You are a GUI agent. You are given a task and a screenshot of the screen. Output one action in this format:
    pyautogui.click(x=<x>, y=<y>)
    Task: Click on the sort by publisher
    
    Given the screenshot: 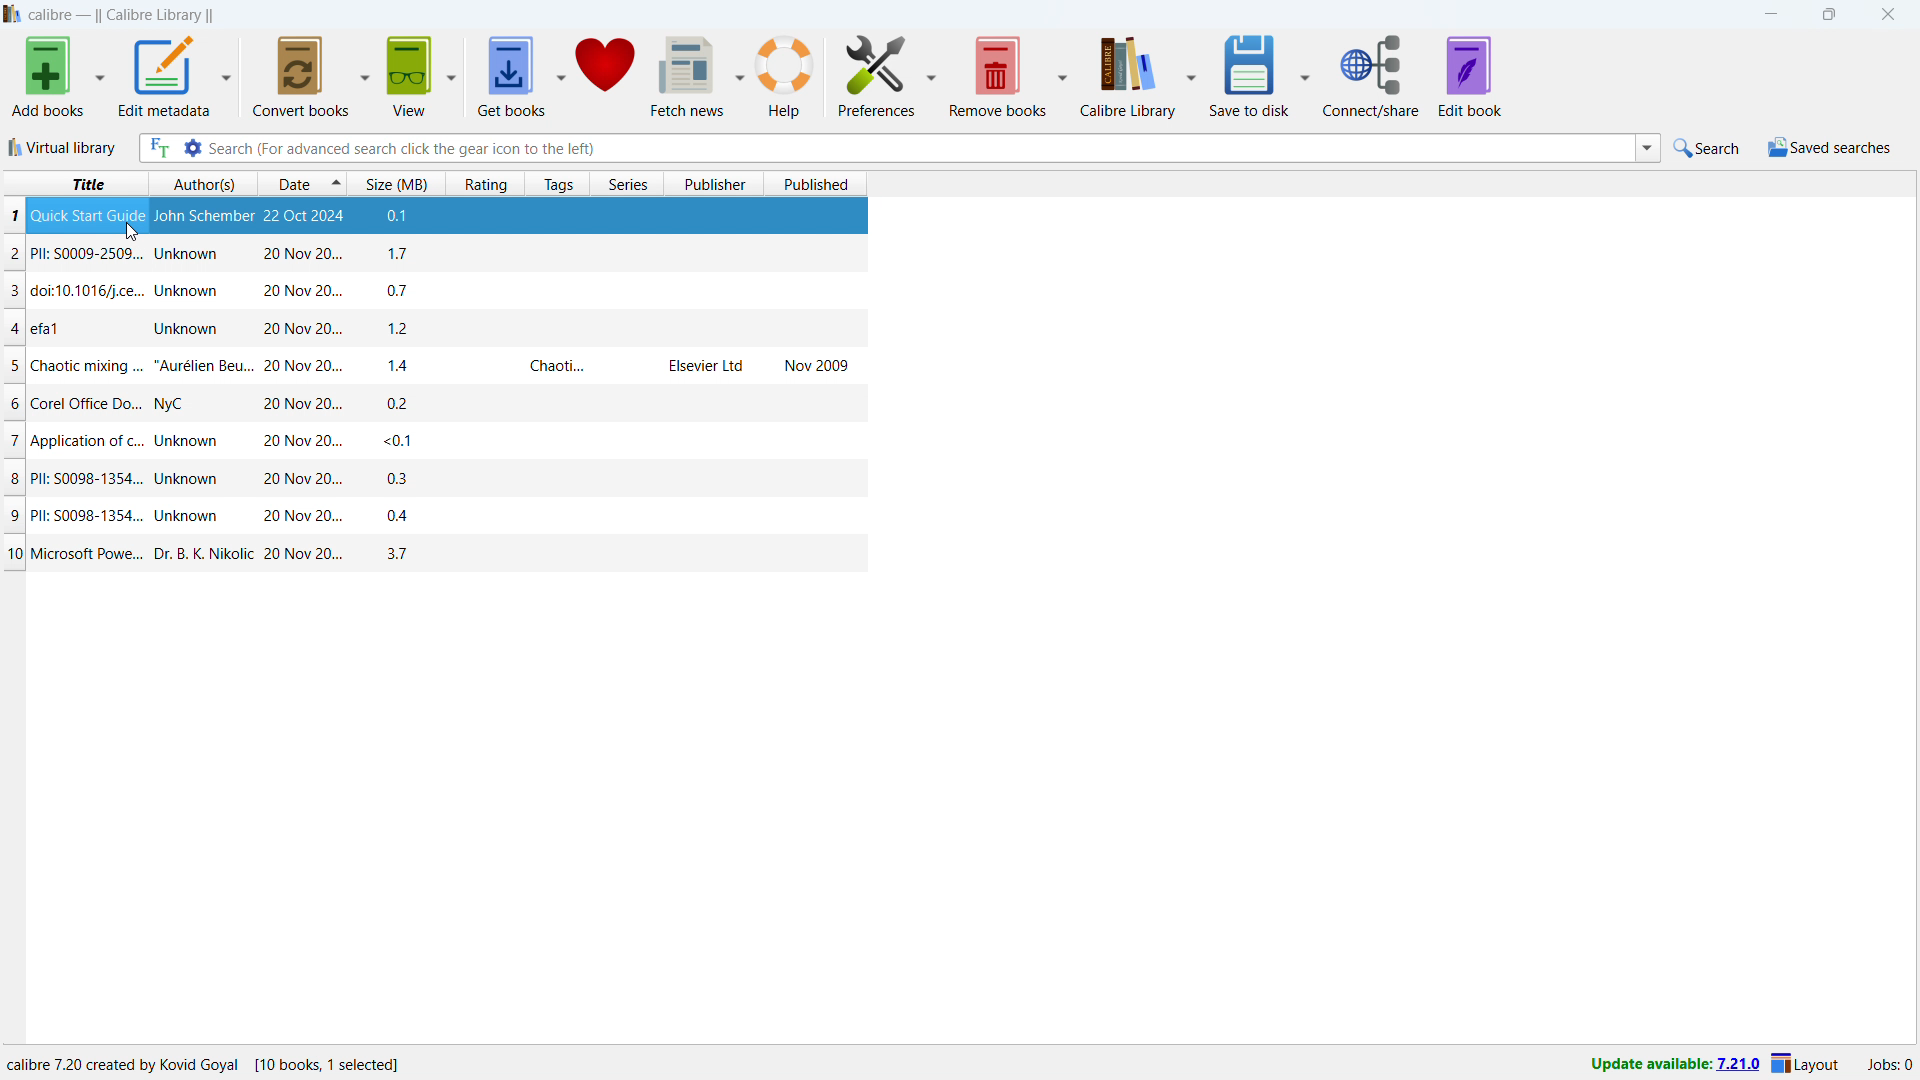 What is the action you would take?
    pyautogui.click(x=713, y=184)
    